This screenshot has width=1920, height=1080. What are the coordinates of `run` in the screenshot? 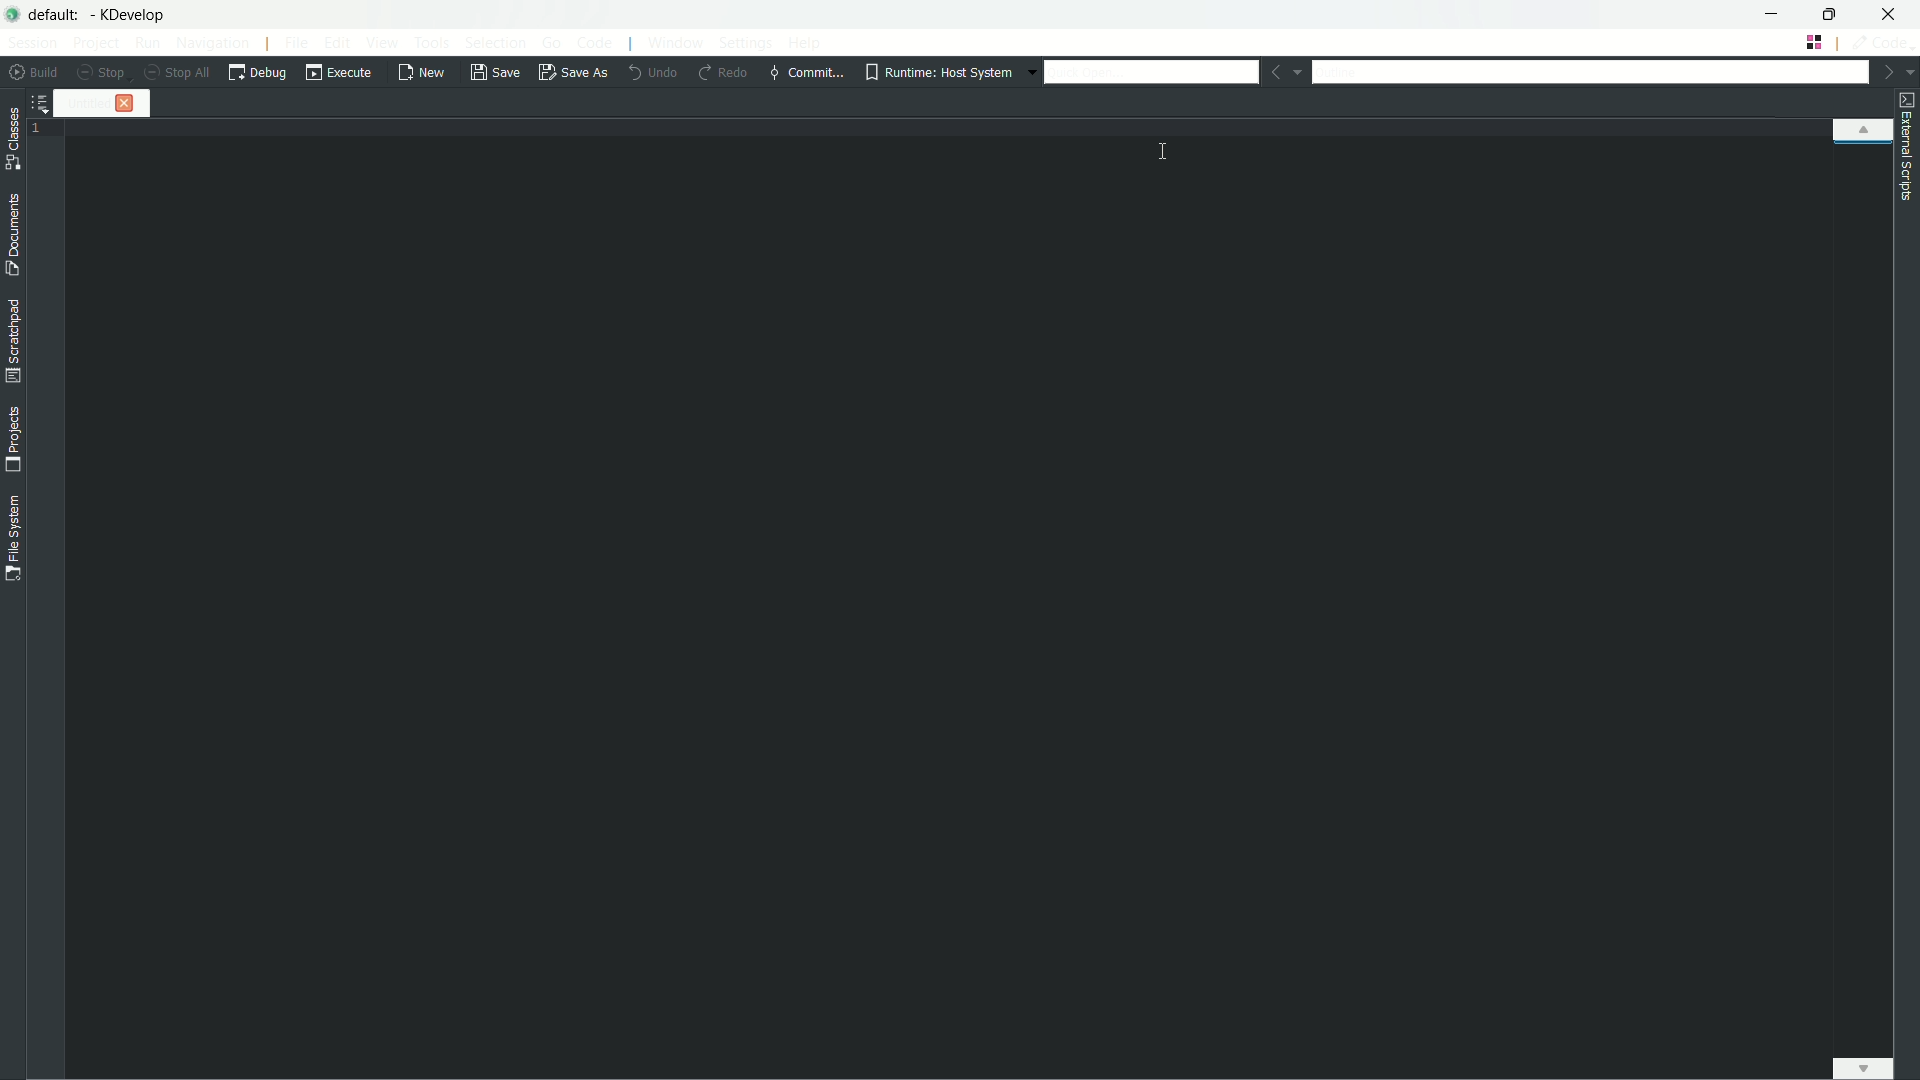 It's located at (147, 42).